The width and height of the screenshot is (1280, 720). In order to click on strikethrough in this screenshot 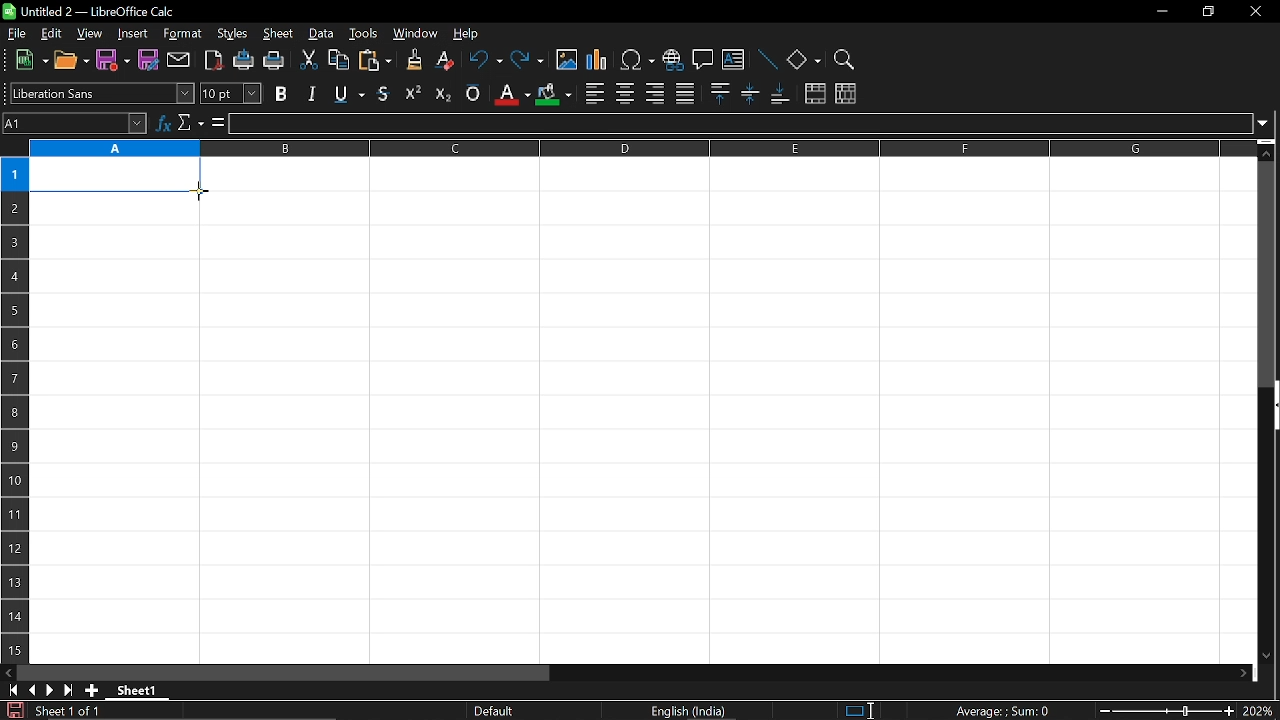, I will do `click(384, 92)`.